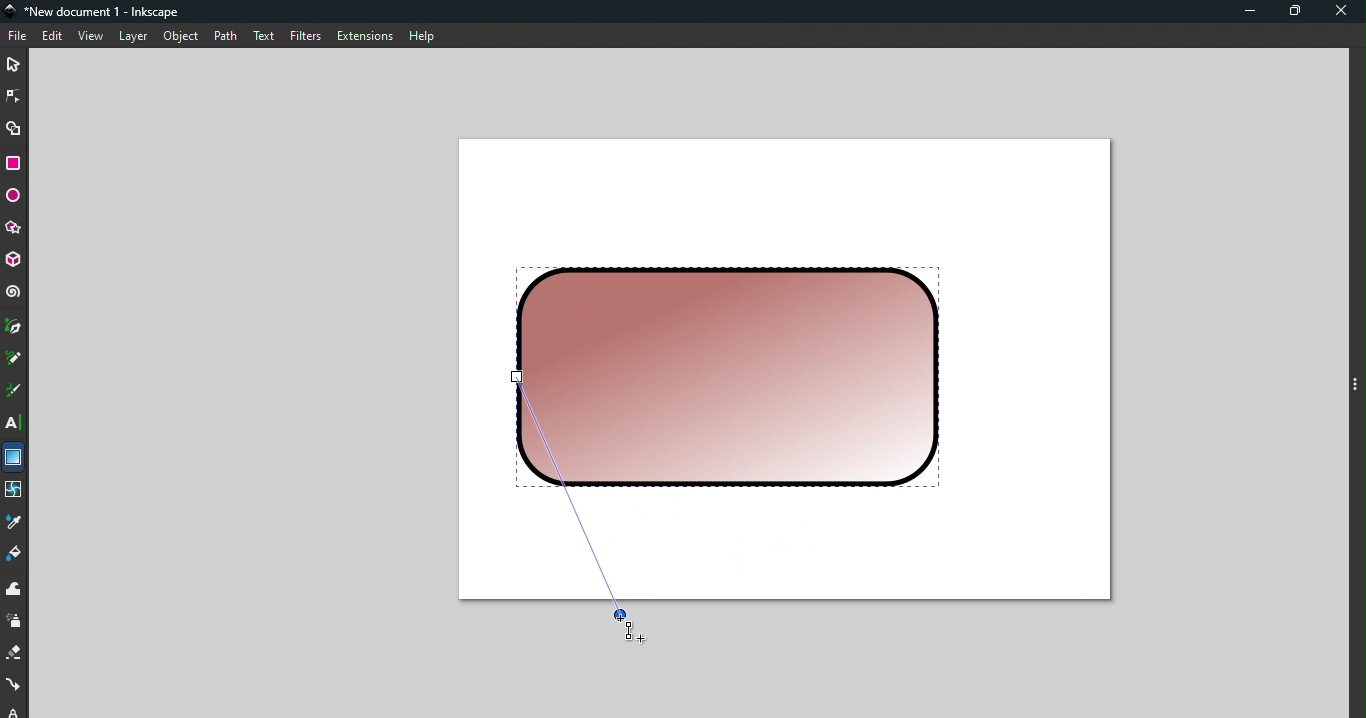  What do you see at coordinates (18, 36) in the screenshot?
I see `File` at bounding box center [18, 36].